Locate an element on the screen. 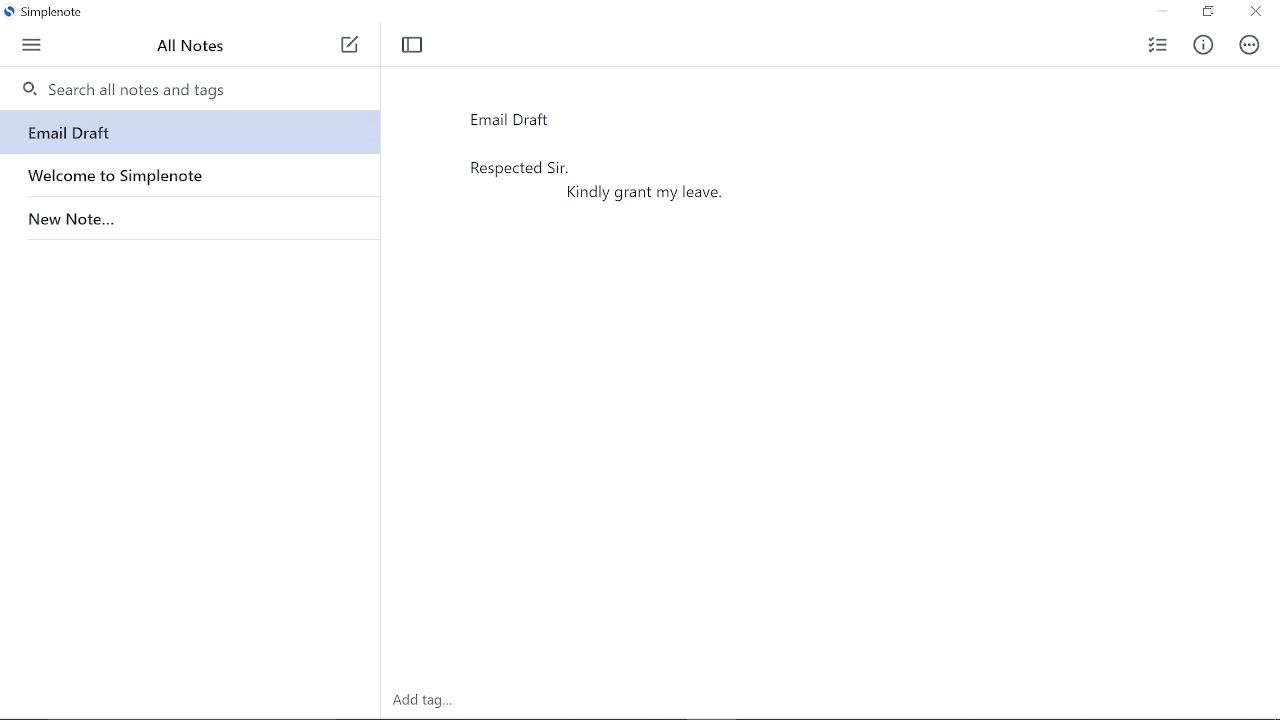 This screenshot has height=720, width=1280. Add note is located at coordinates (349, 46).